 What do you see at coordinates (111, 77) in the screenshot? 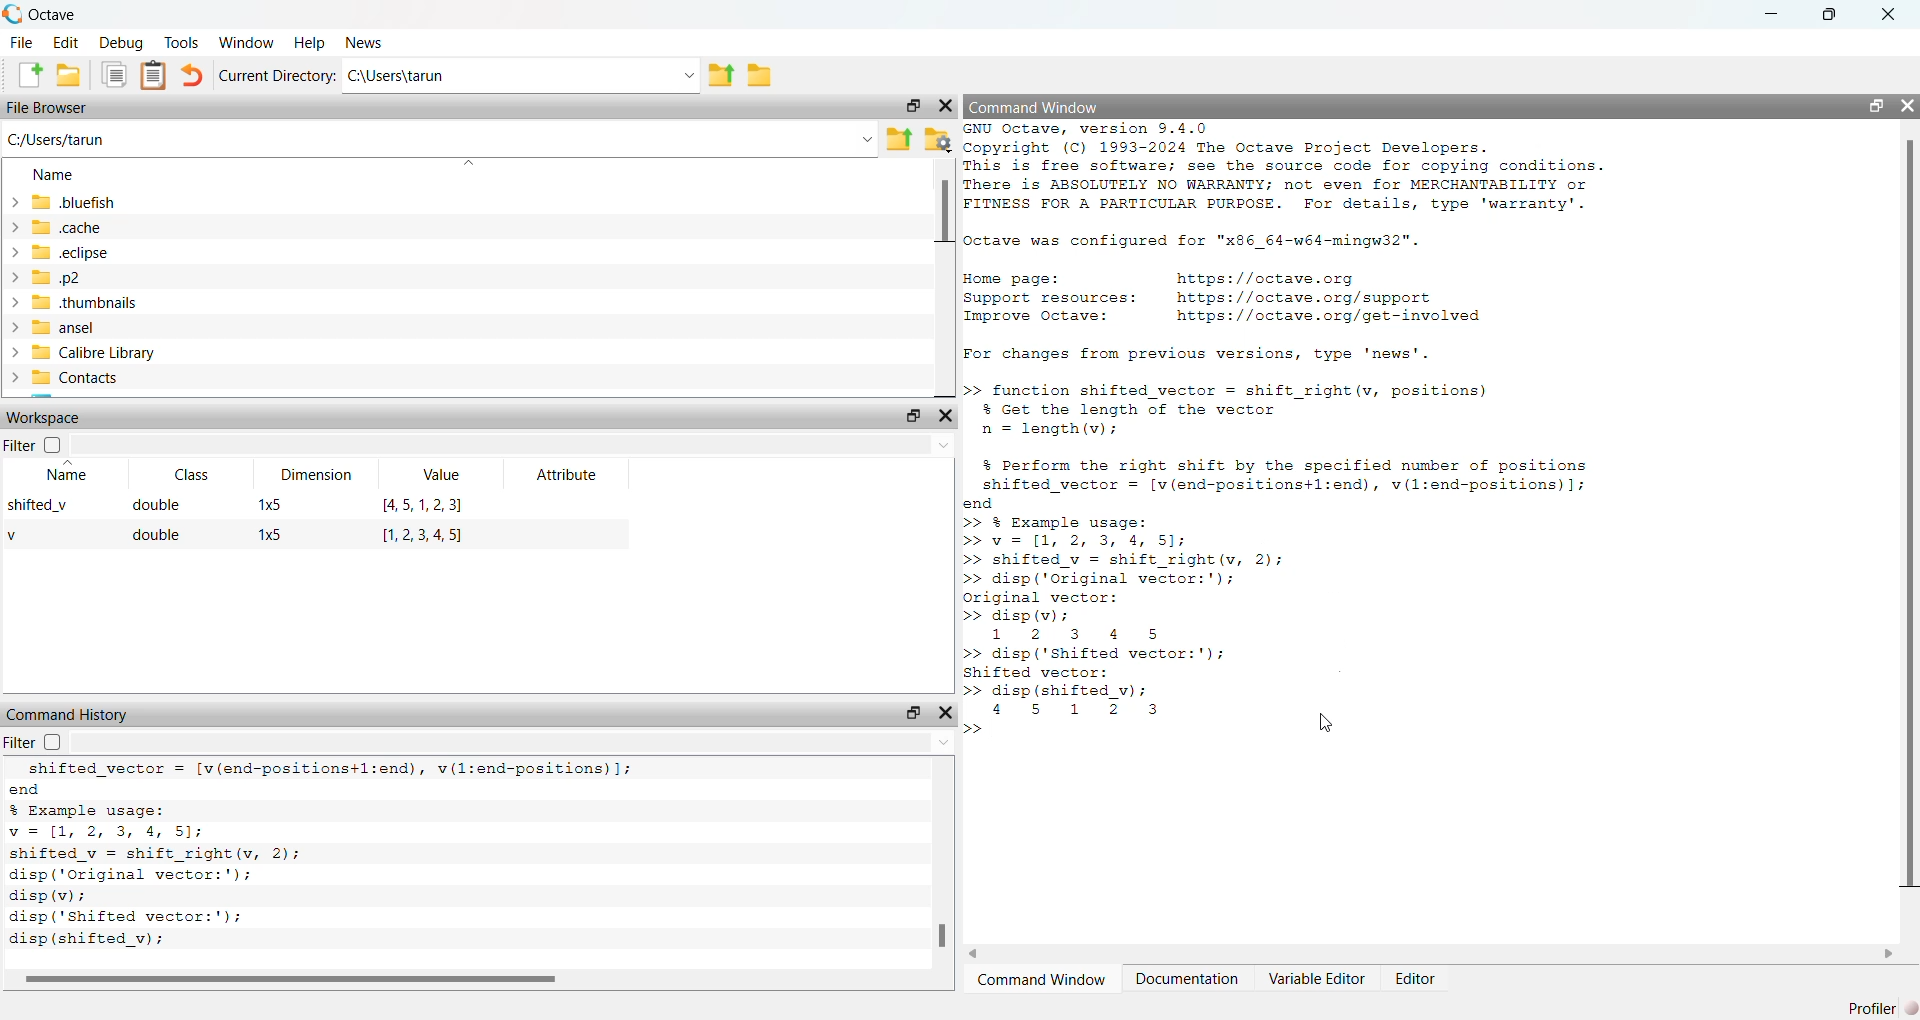
I see `copy` at bounding box center [111, 77].